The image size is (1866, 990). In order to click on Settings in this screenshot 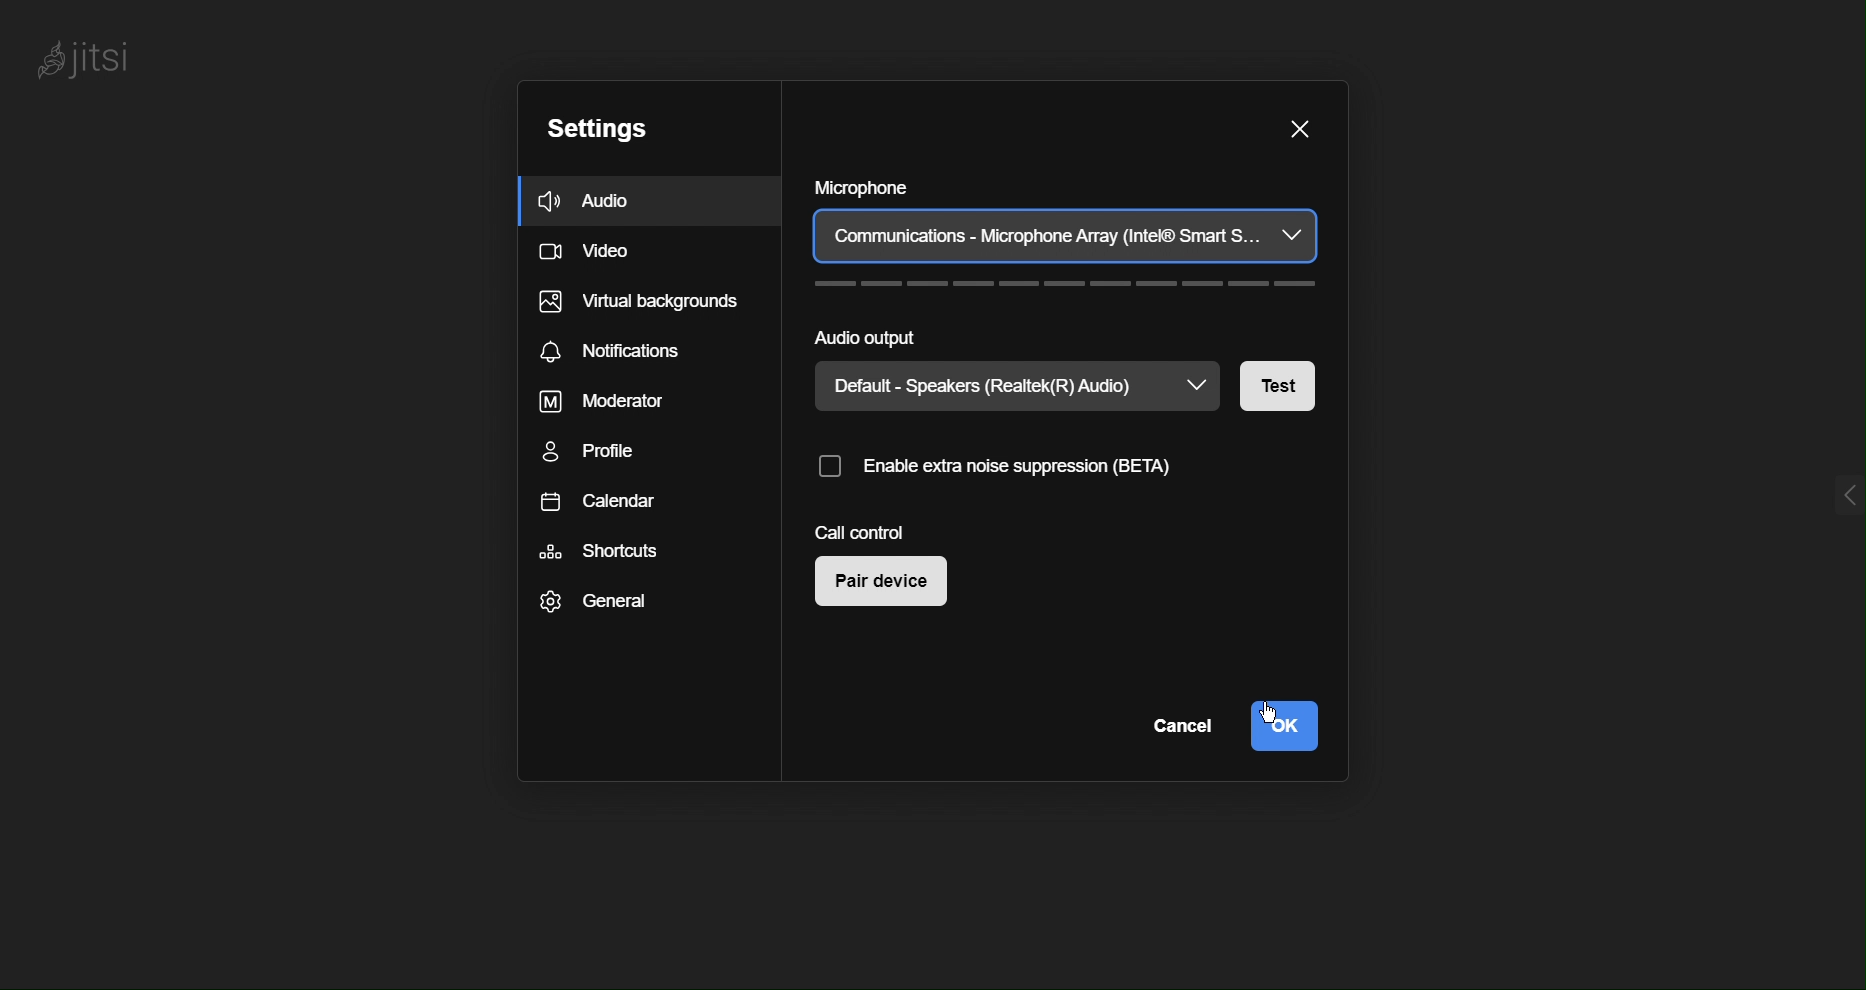, I will do `click(595, 128)`.